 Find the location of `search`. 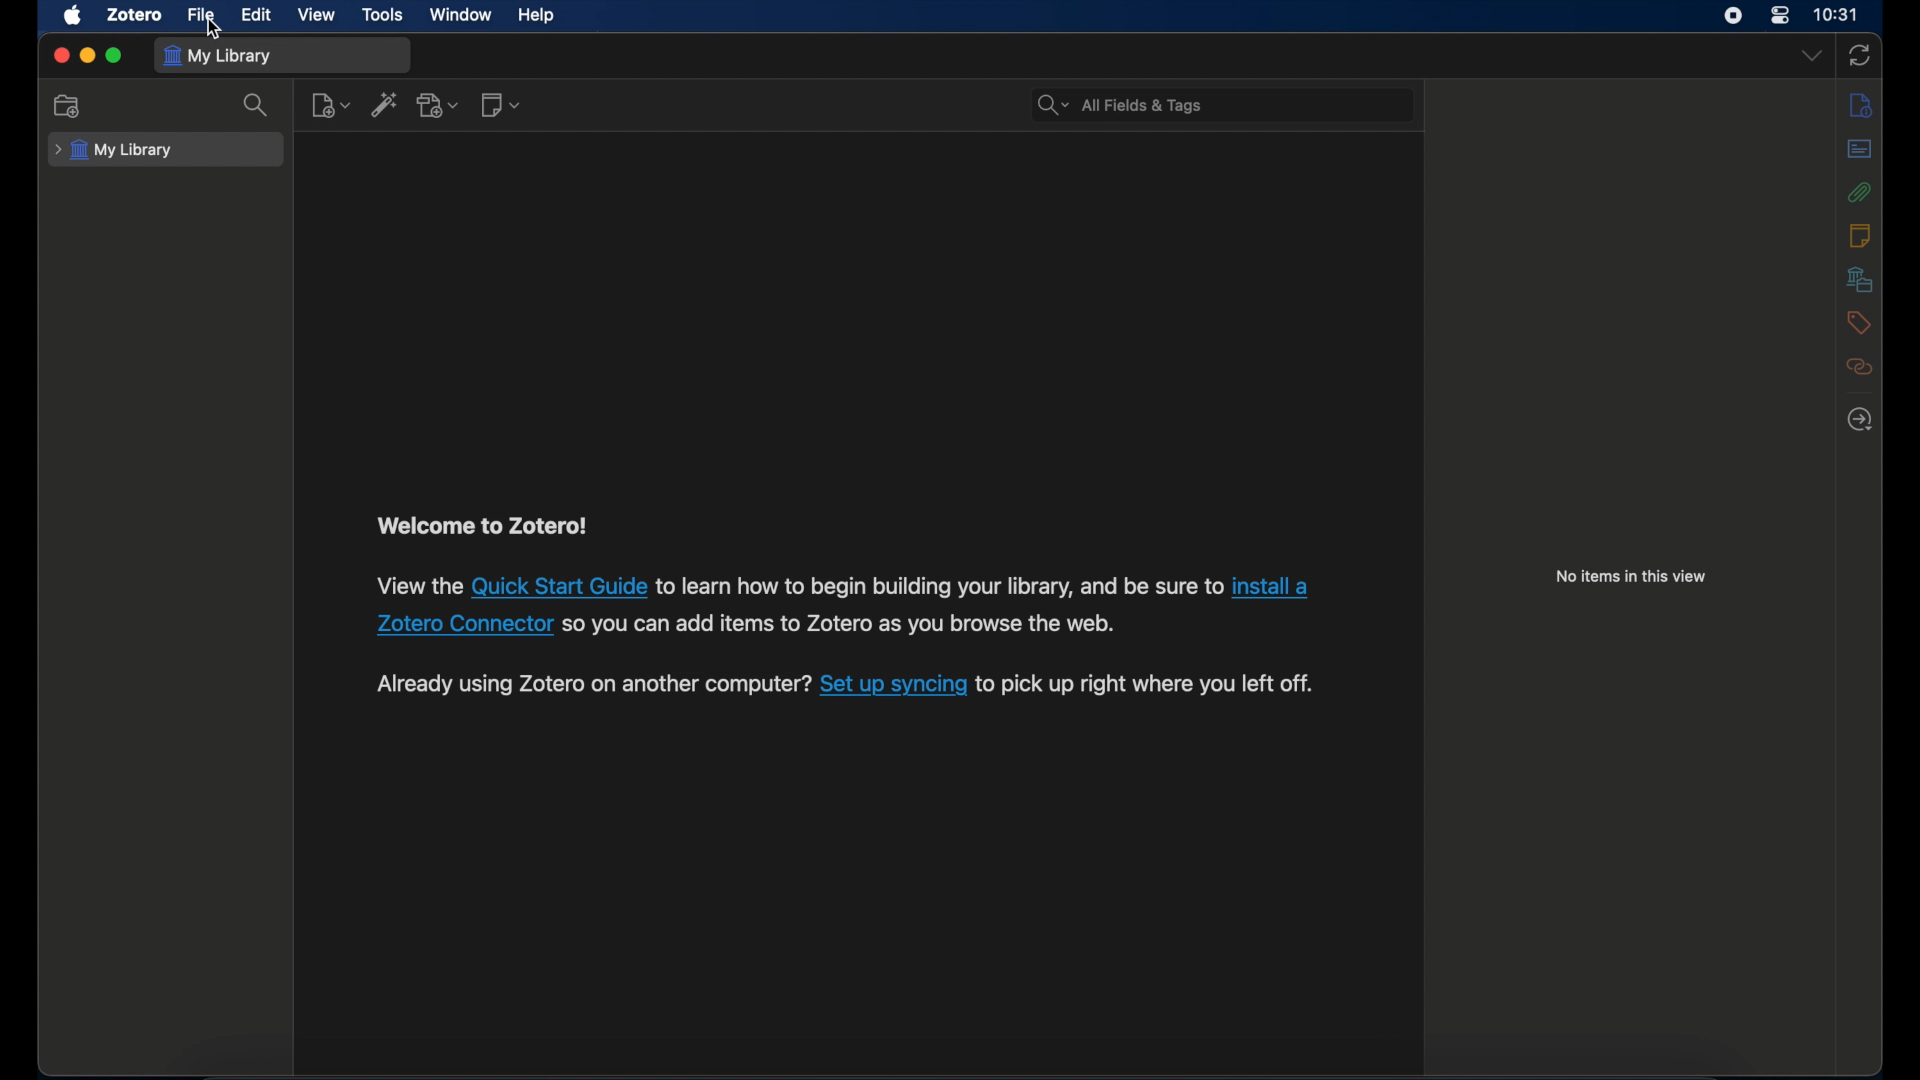

search is located at coordinates (256, 105).